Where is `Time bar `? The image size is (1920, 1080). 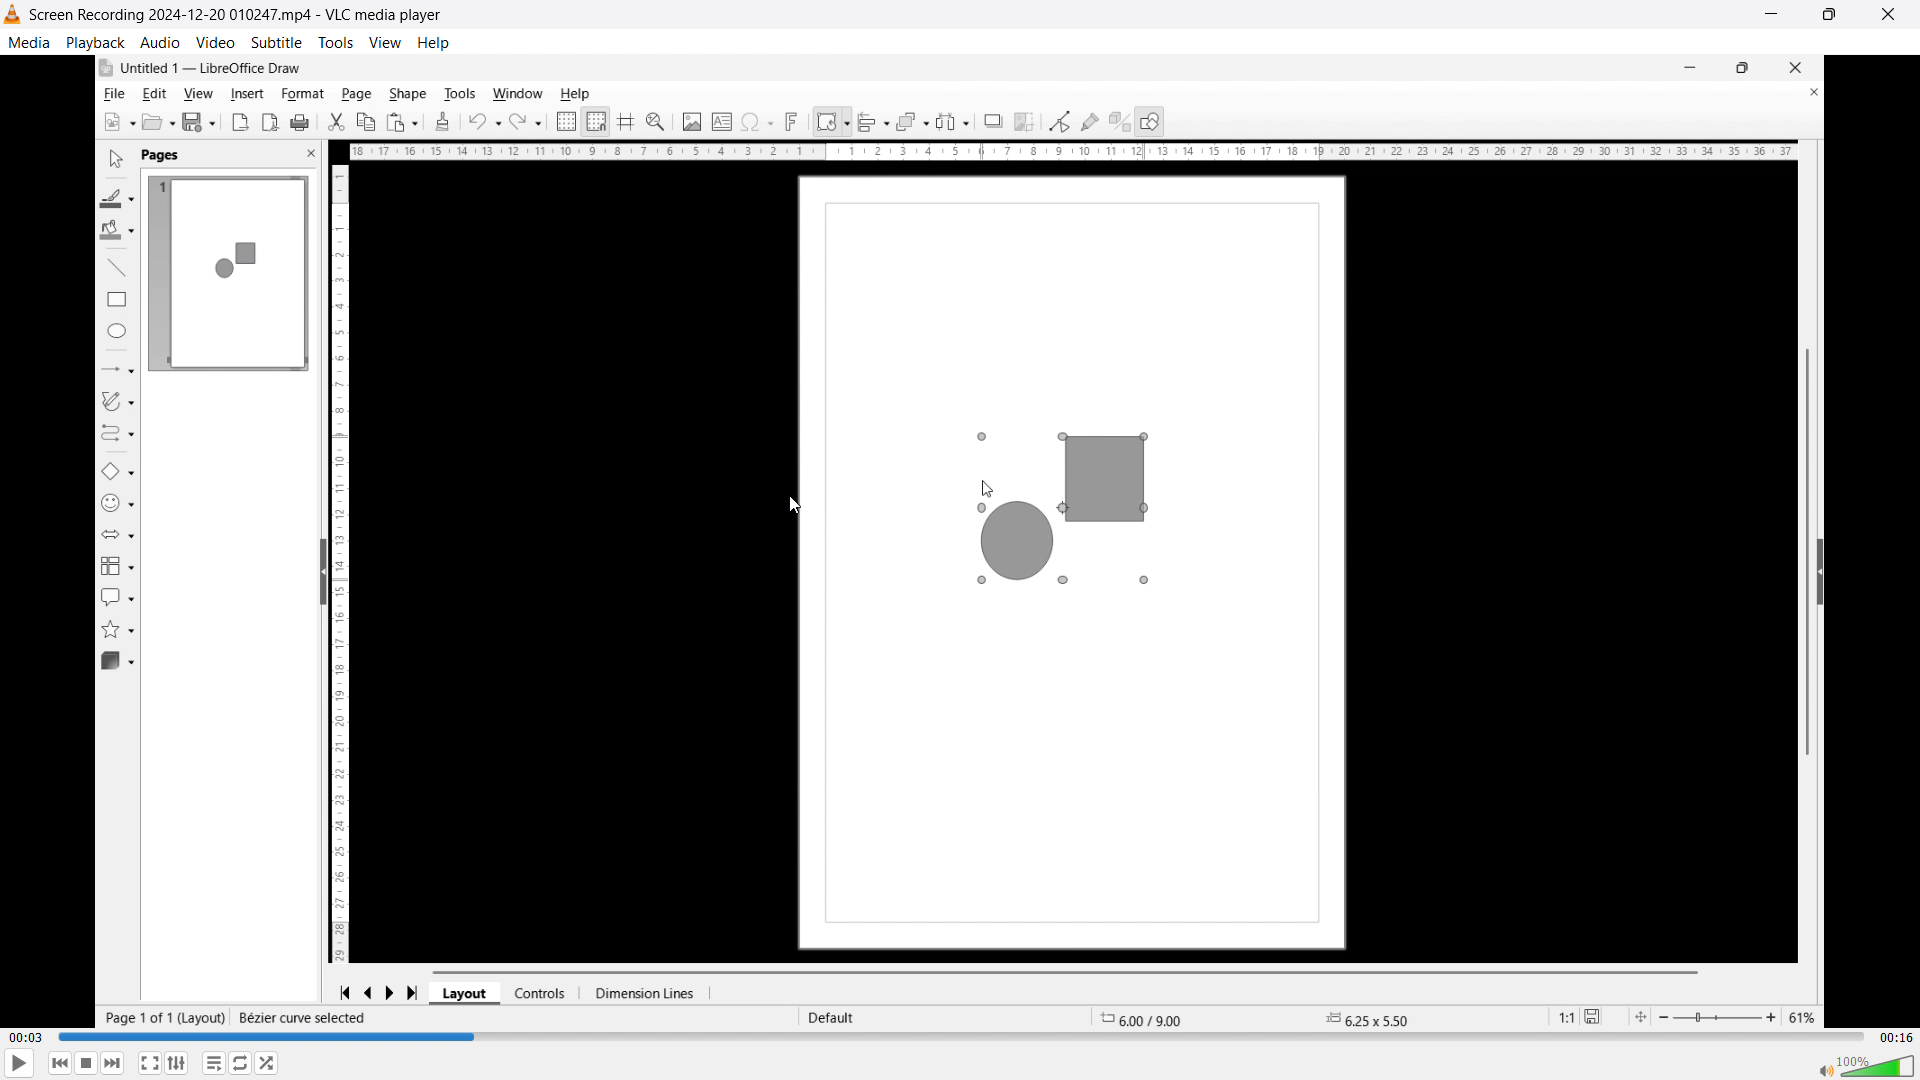 Time bar  is located at coordinates (960, 1035).